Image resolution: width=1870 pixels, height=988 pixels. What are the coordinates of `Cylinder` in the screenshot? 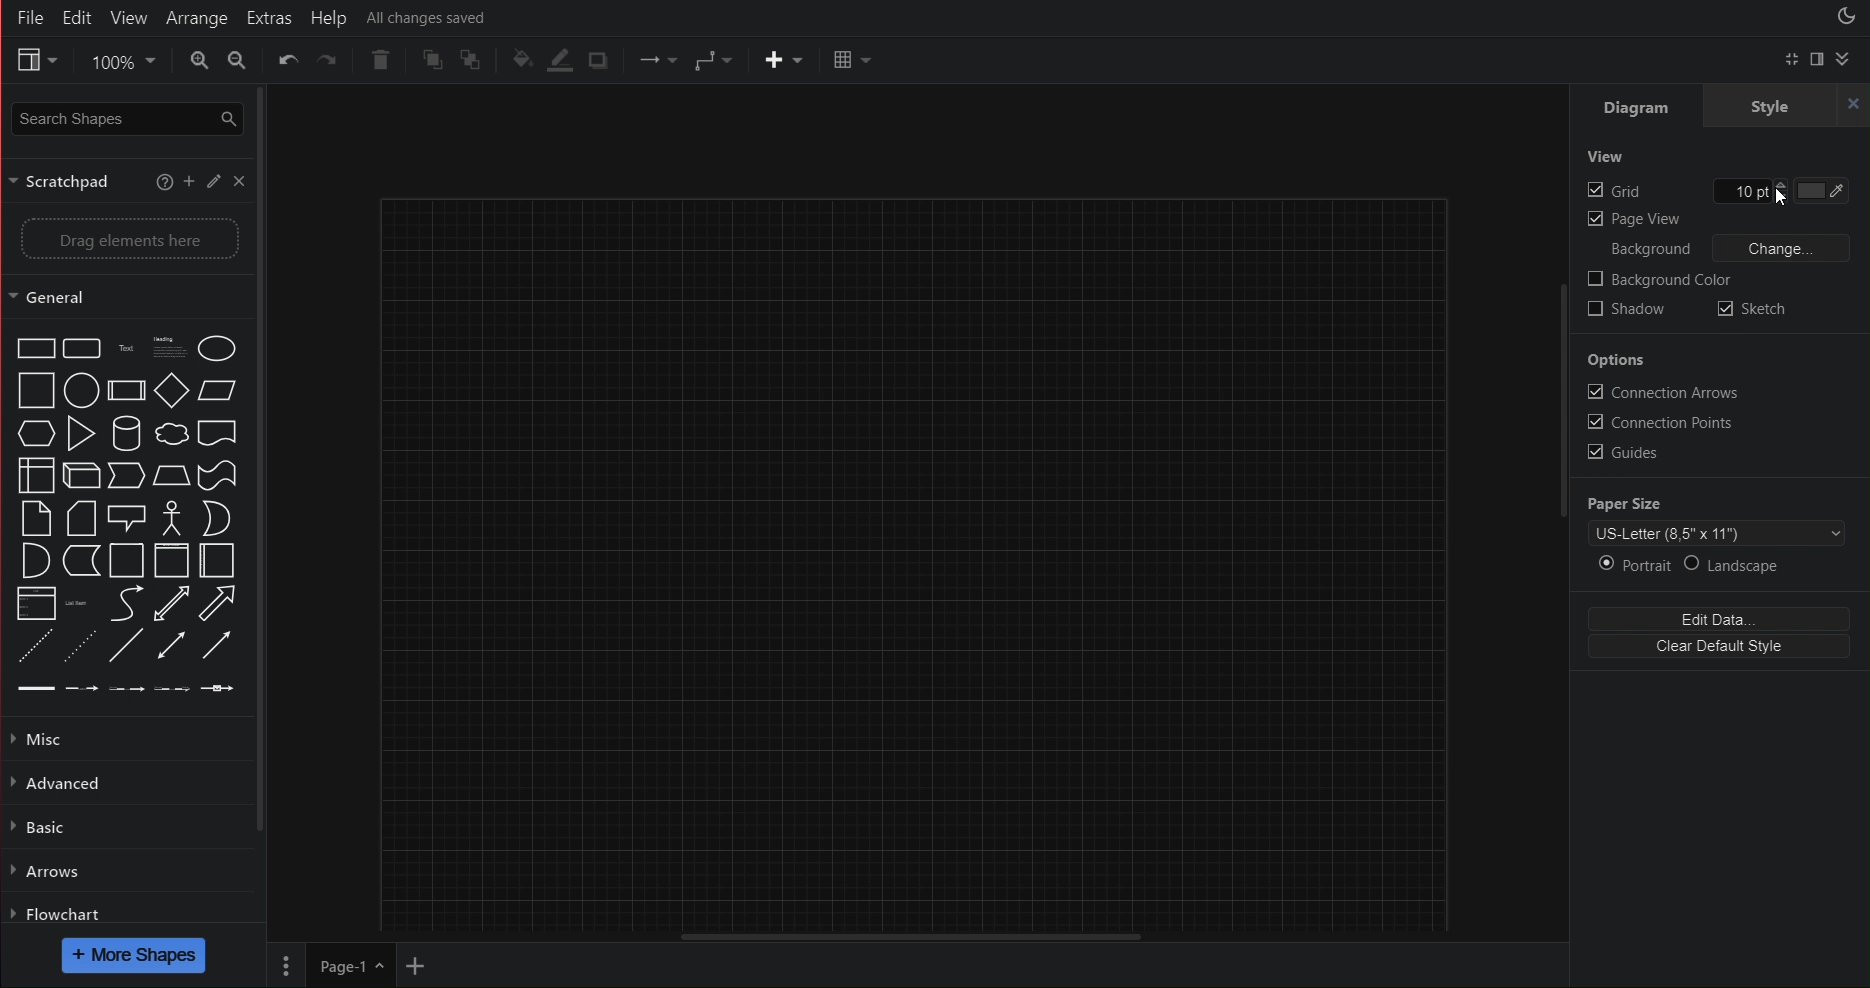 It's located at (125, 430).